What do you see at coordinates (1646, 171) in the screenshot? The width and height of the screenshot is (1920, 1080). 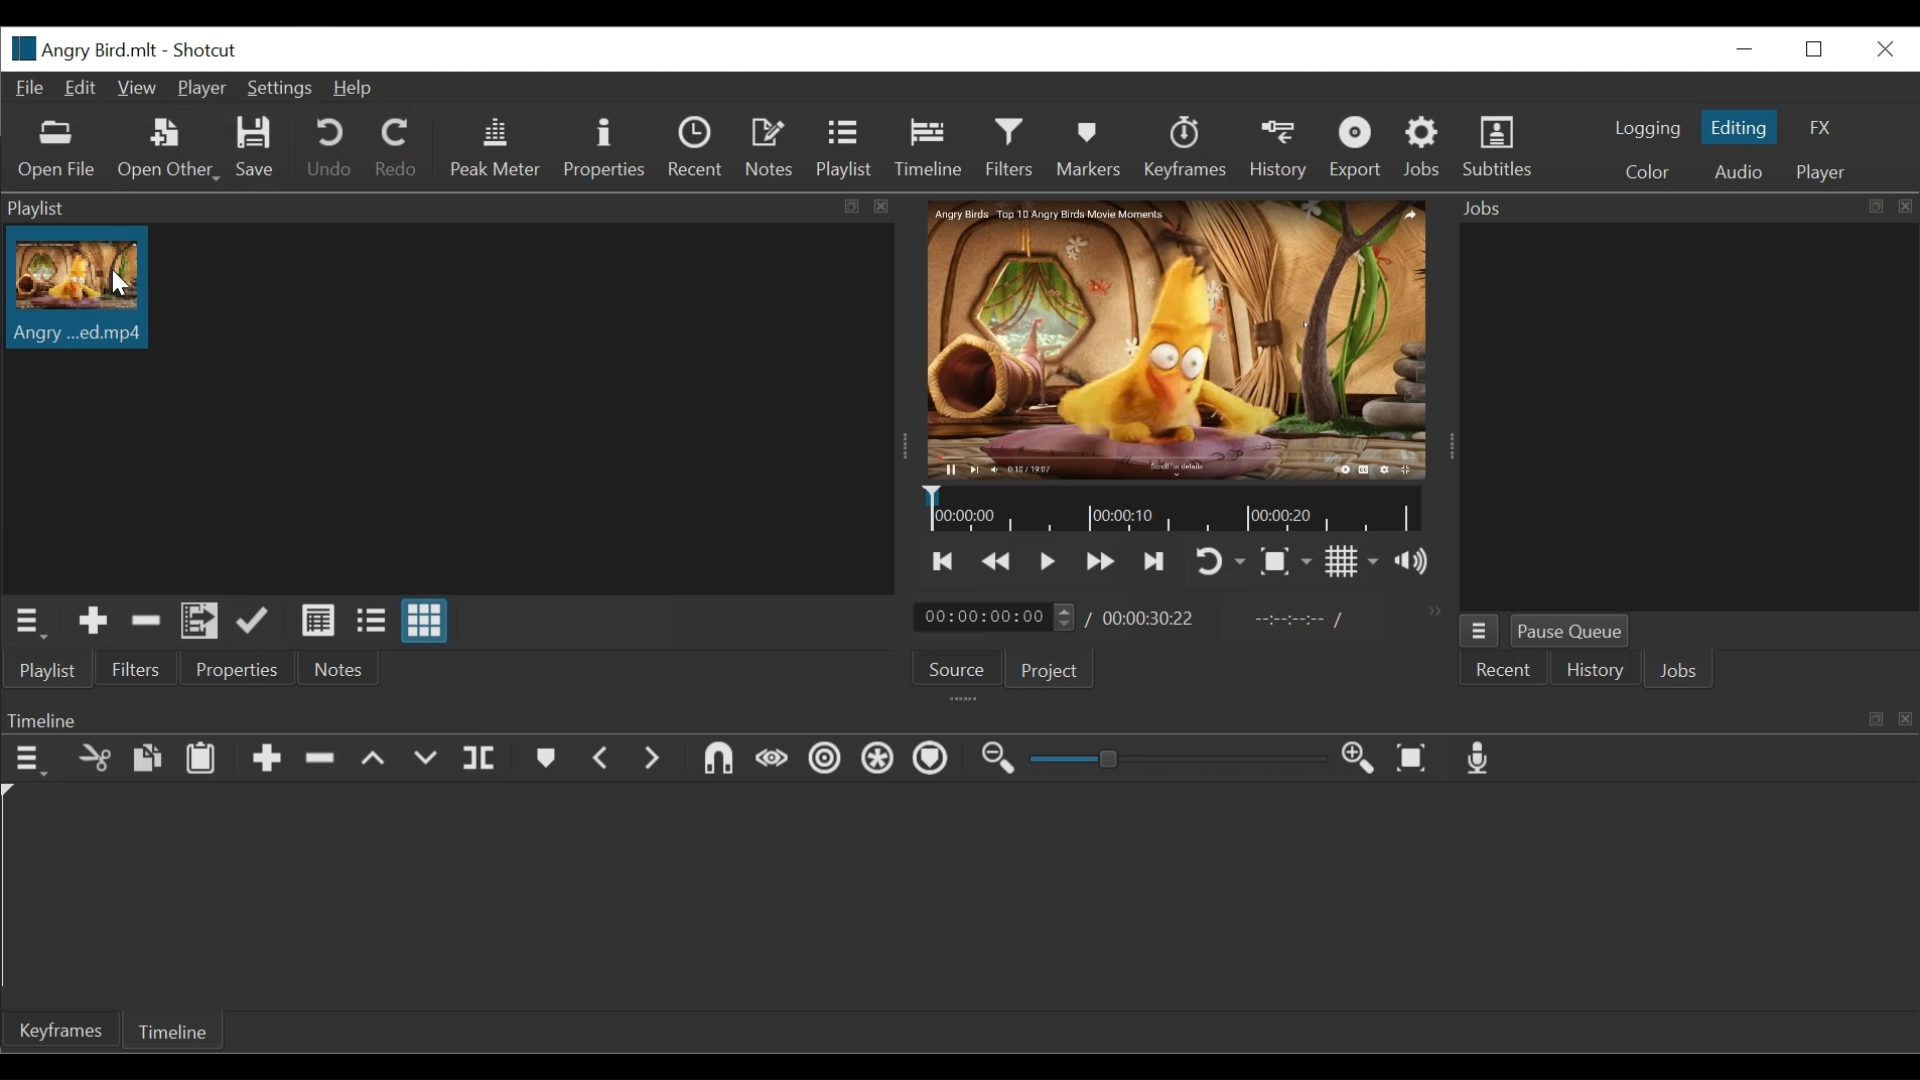 I see `Color` at bounding box center [1646, 171].